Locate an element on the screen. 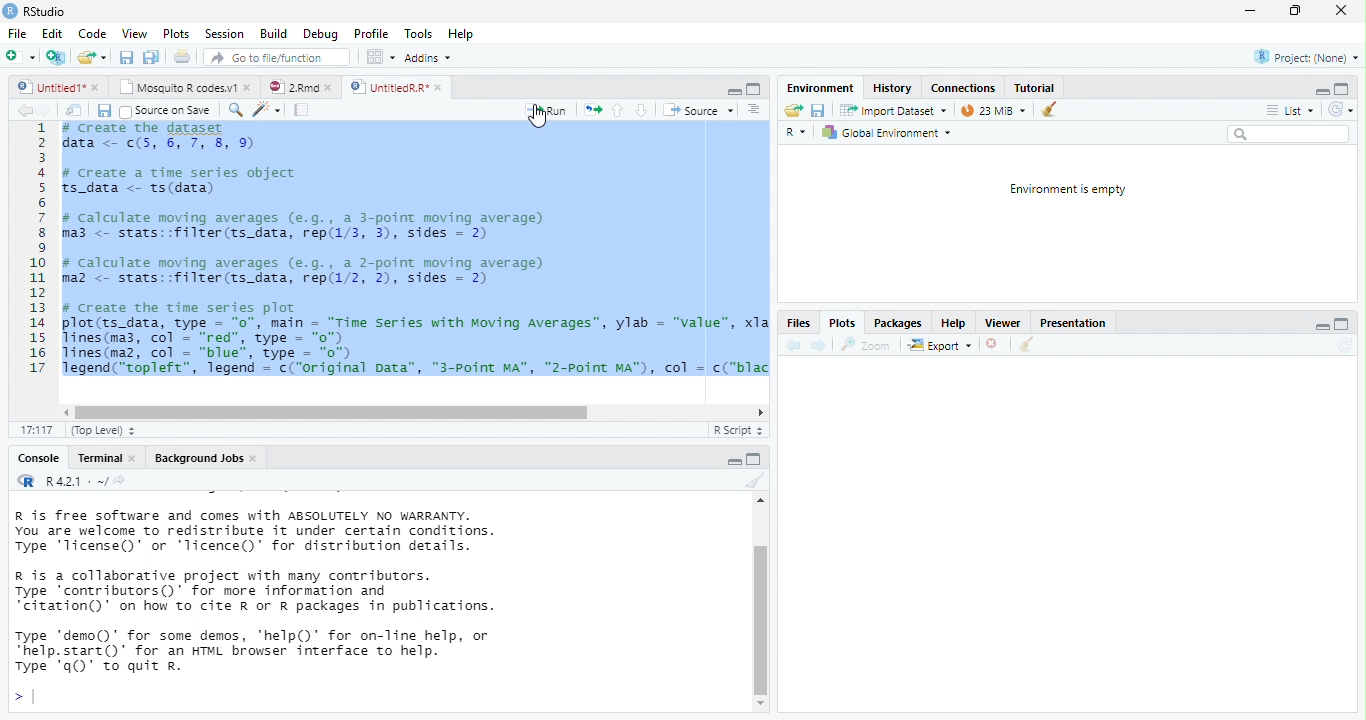 This screenshot has width=1366, height=720. print current file is located at coordinates (151, 57).